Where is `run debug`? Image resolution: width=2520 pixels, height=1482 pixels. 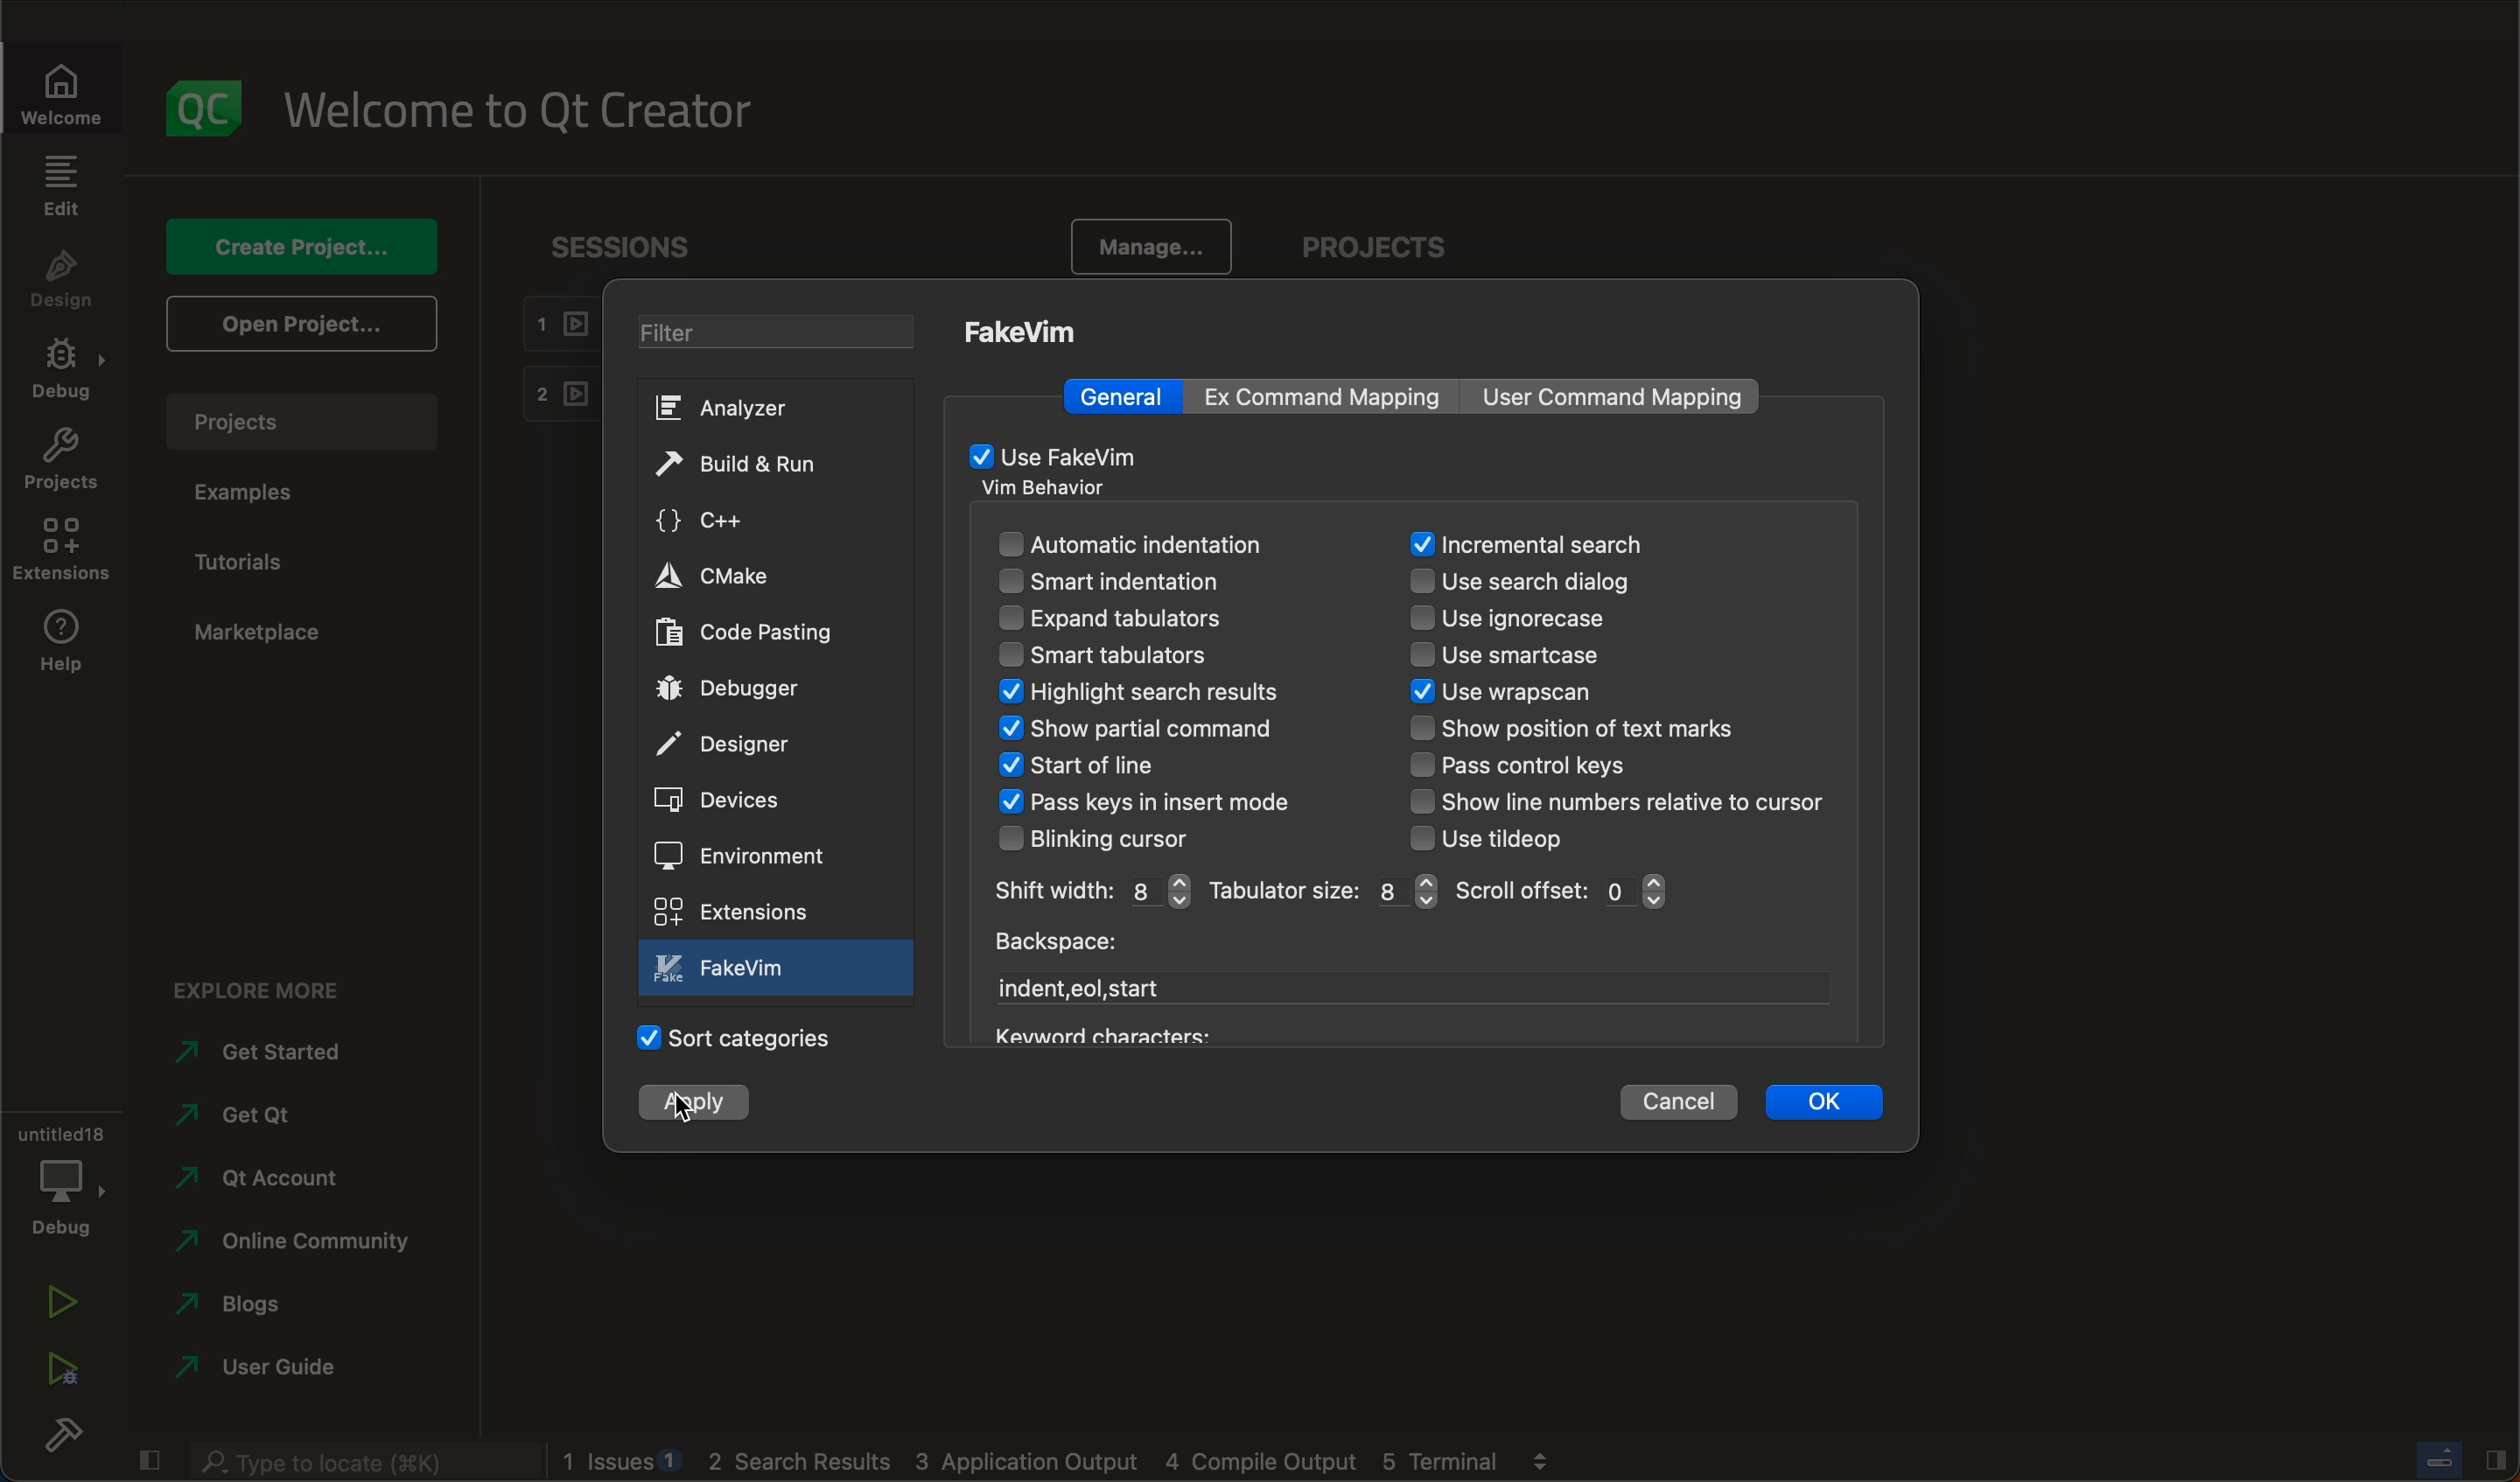
run debug is located at coordinates (57, 1372).